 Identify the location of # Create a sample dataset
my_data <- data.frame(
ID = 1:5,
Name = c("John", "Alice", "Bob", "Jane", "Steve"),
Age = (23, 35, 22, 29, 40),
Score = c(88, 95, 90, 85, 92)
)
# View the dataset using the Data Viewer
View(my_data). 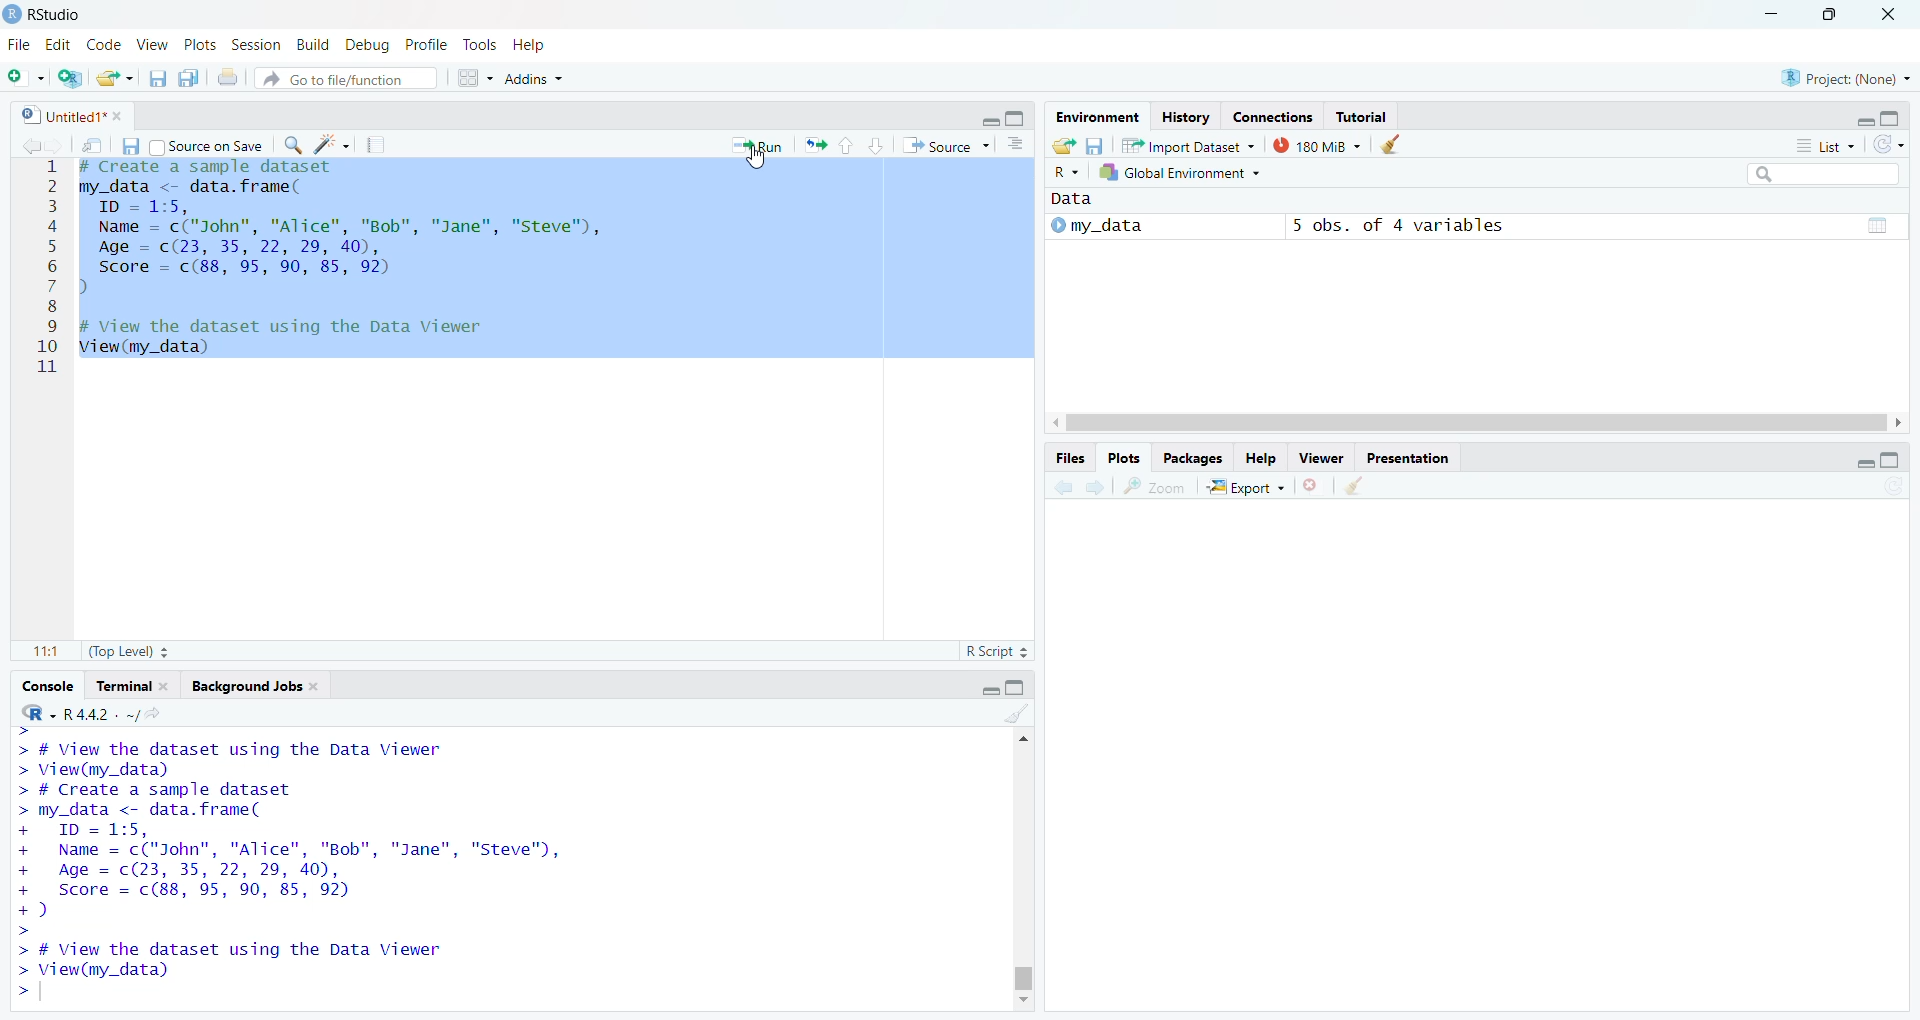
(552, 259).